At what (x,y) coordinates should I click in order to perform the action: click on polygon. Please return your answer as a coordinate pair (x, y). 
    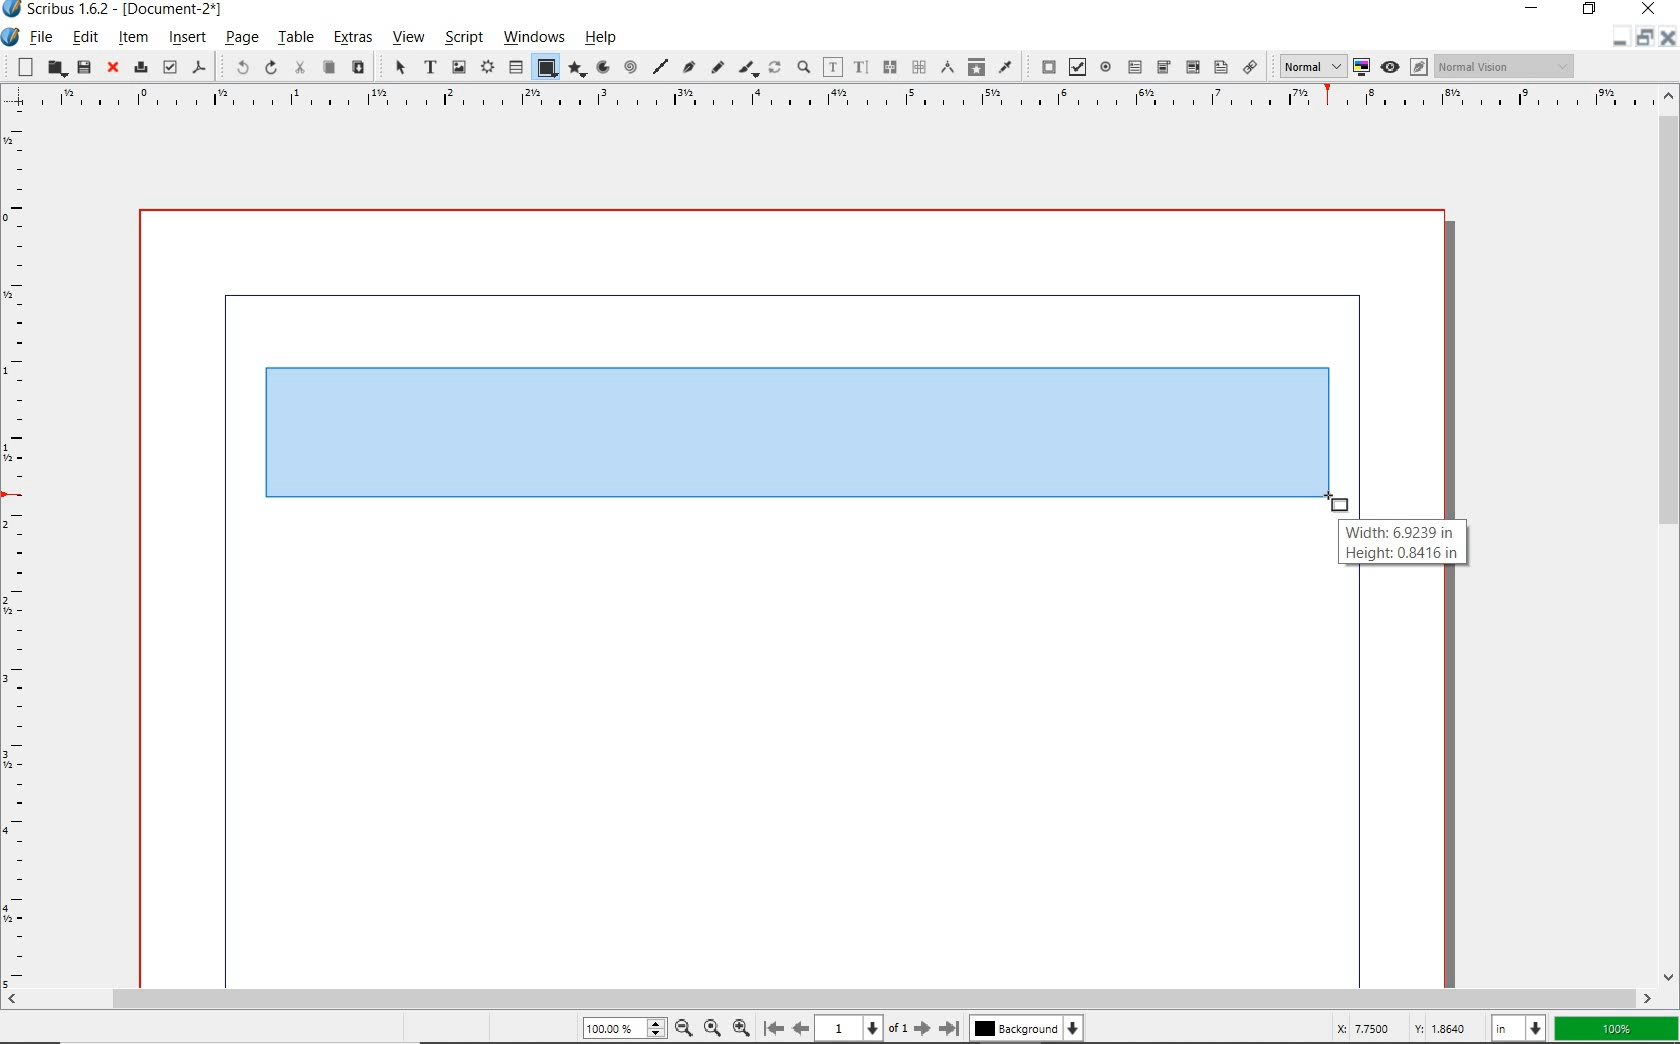
    Looking at the image, I should click on (578, 70).